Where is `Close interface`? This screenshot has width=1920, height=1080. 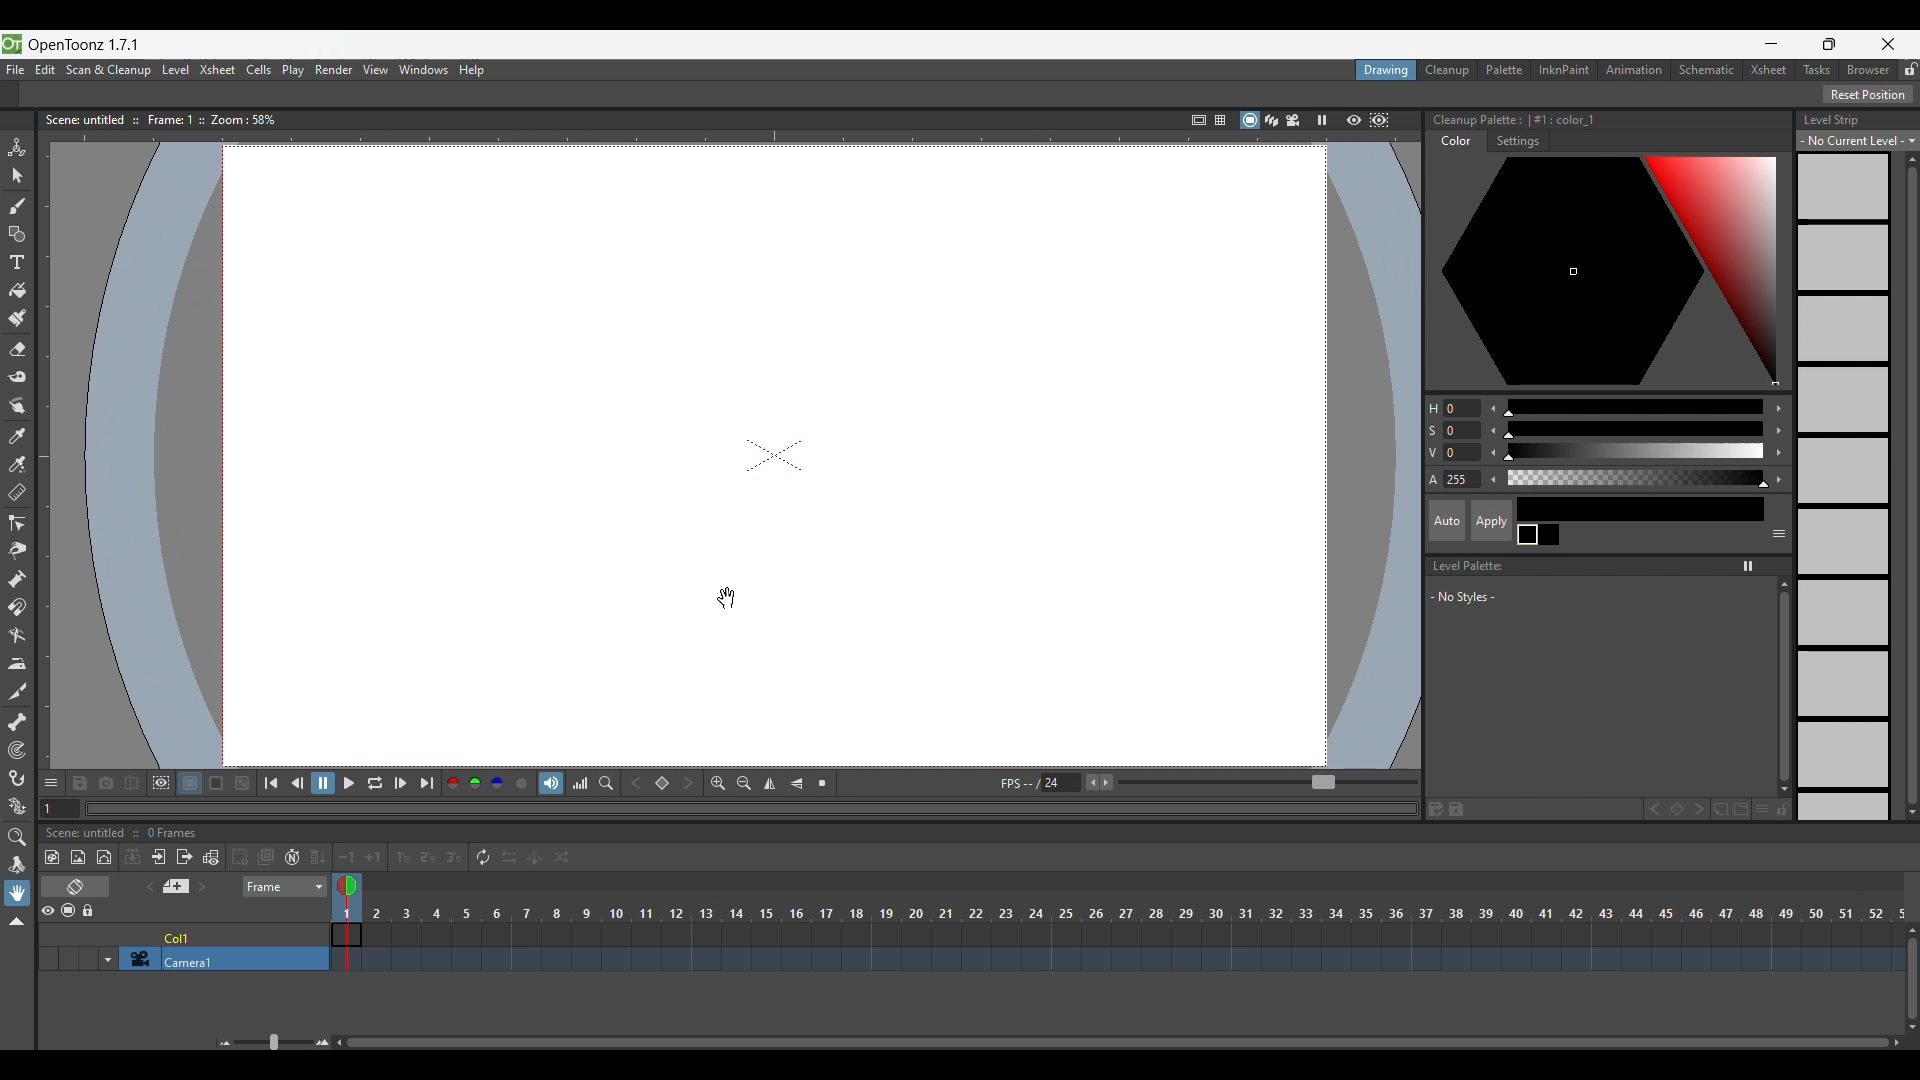
Close interface is located at coordinates (1887, 44).